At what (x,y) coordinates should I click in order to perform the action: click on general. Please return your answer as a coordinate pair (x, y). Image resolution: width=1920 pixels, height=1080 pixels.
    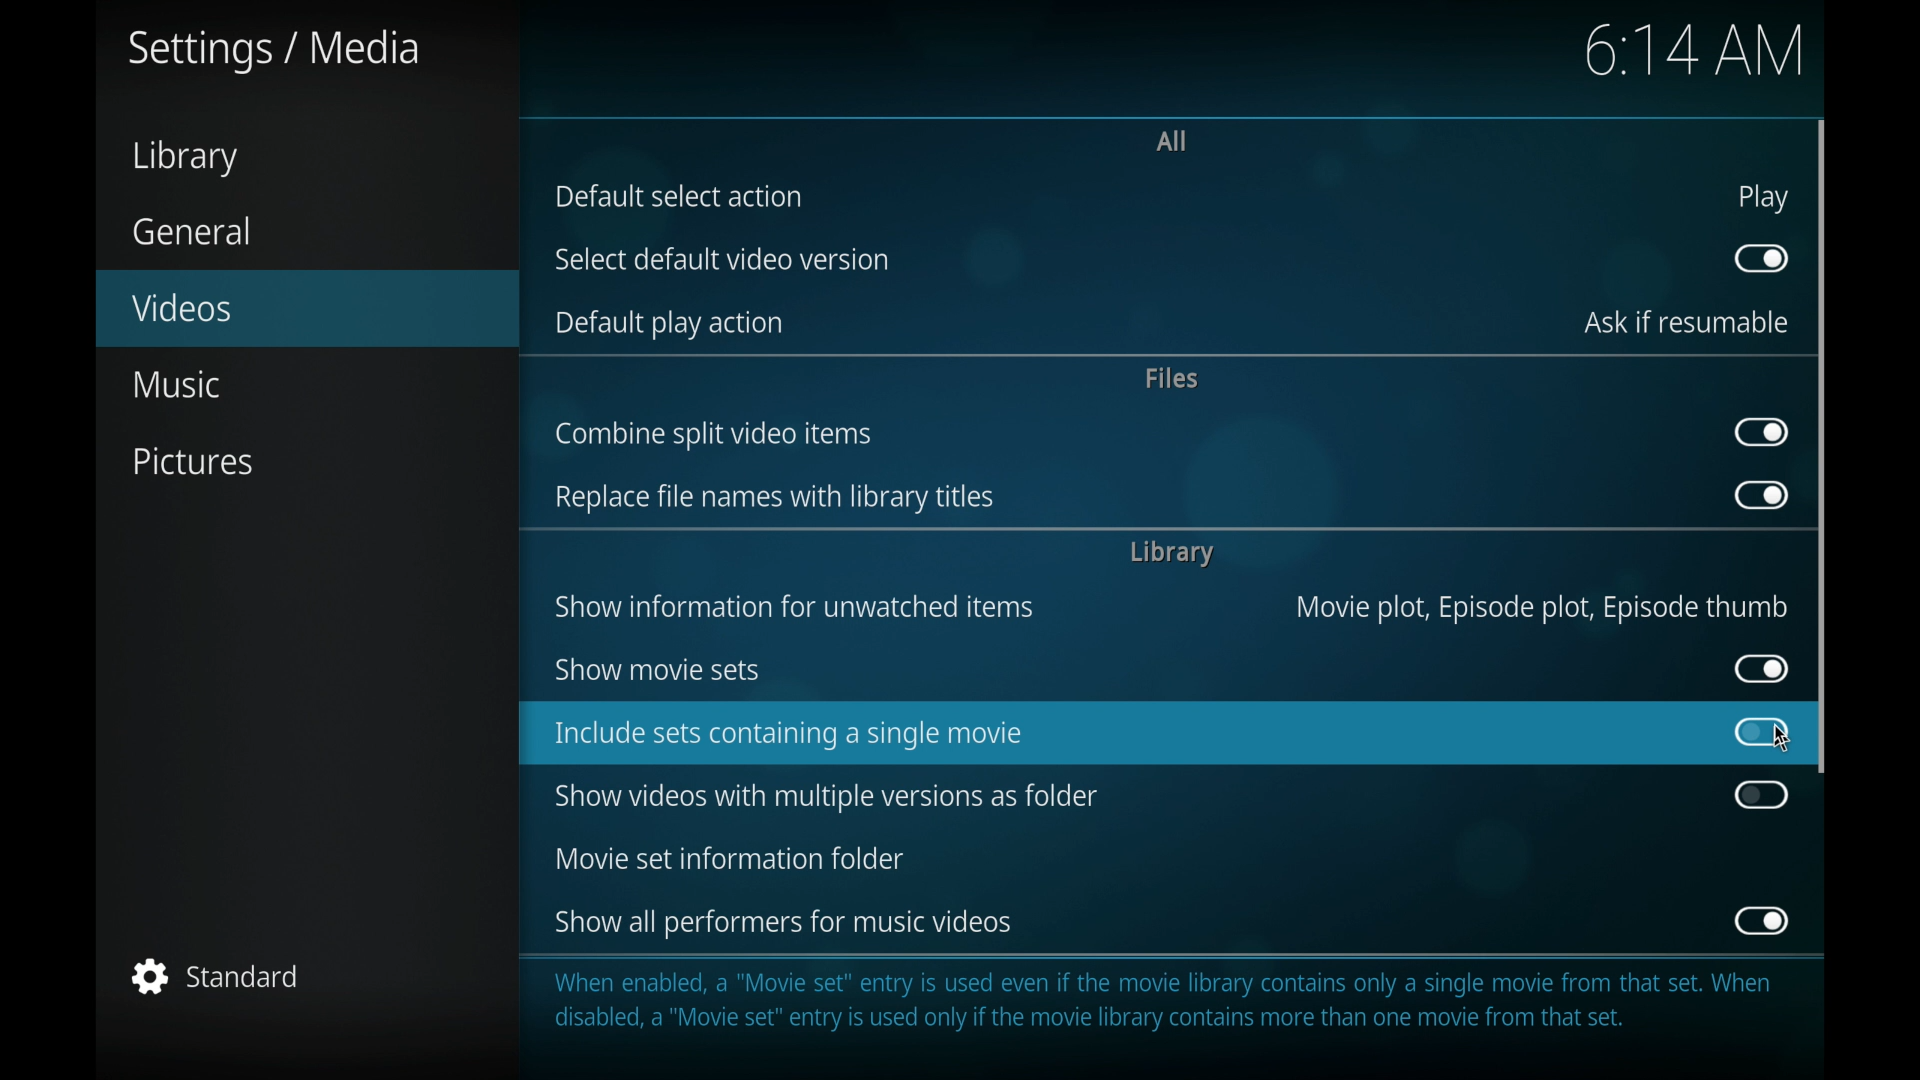
    Looking at the image, I should click on (193, 229).